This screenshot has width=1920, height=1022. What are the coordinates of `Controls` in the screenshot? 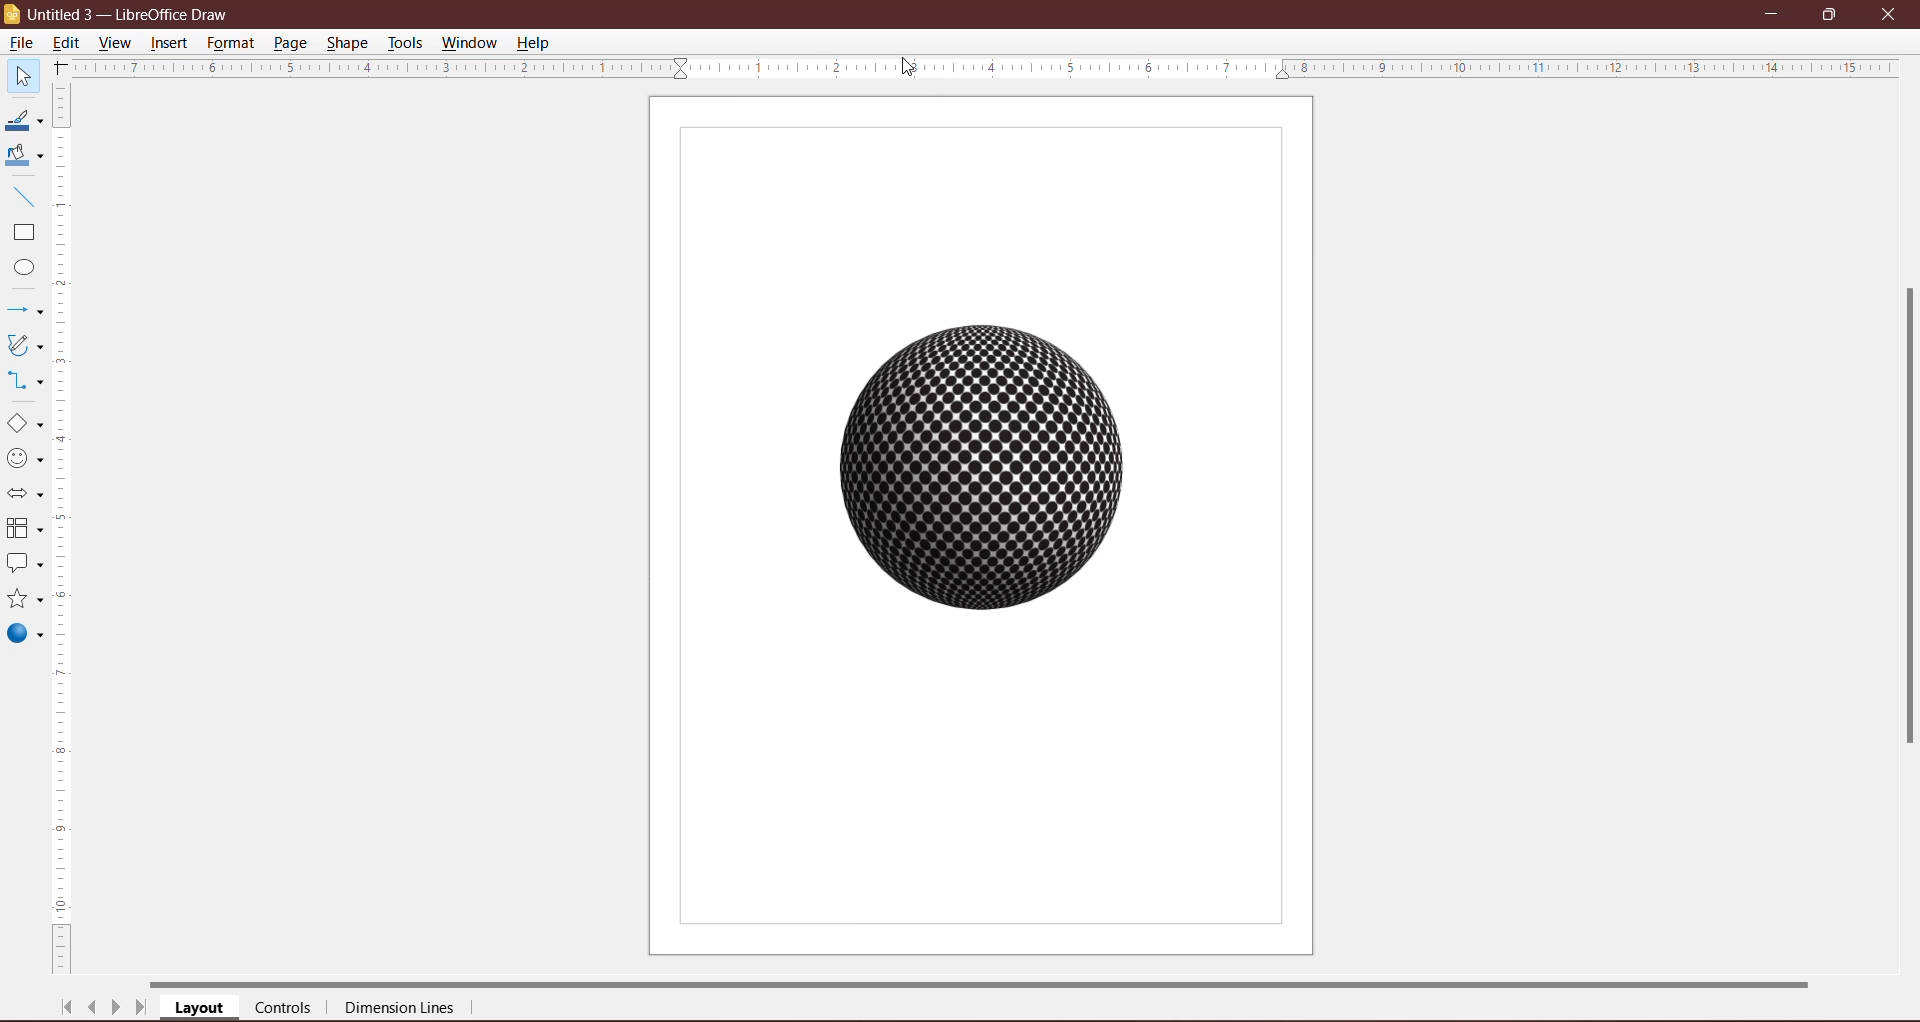 It's located at (289, 1009).